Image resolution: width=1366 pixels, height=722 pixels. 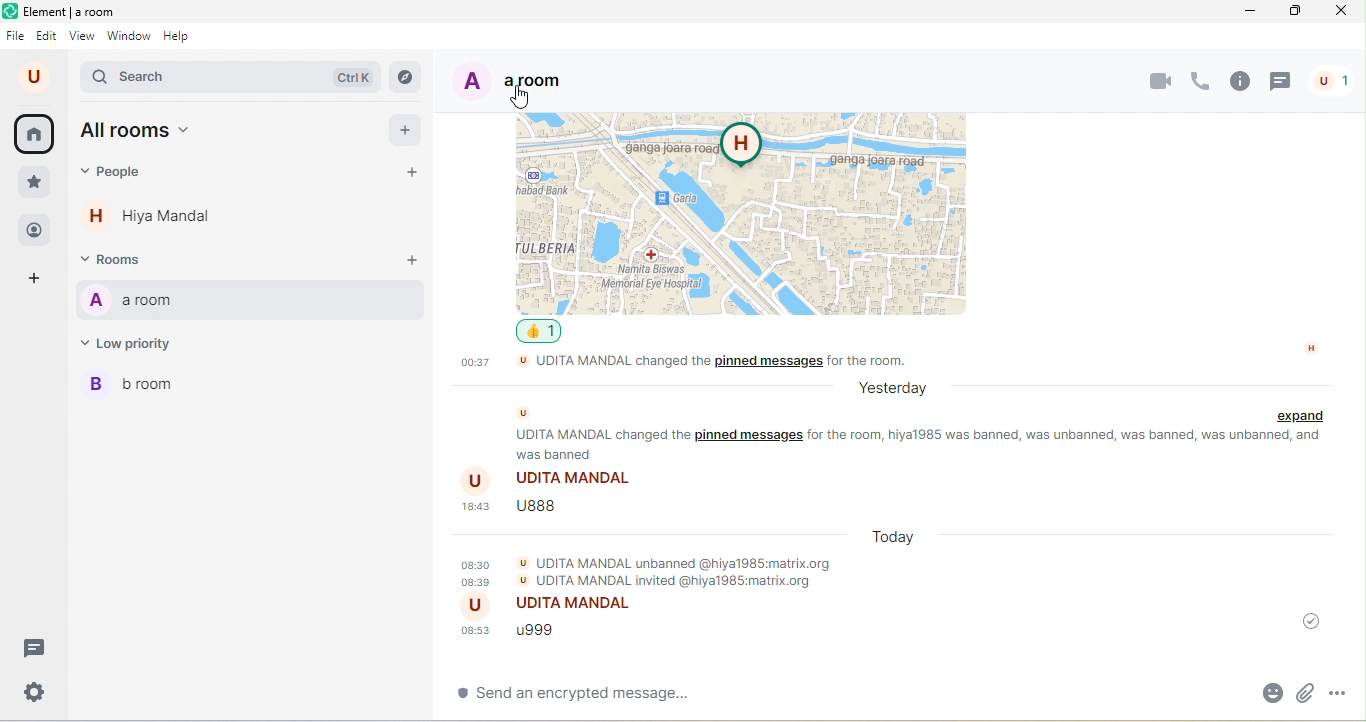 What do you see at coordinates (555, 607) in the screenshot?
I see `udita mandal` at bounding box center [555, 607].